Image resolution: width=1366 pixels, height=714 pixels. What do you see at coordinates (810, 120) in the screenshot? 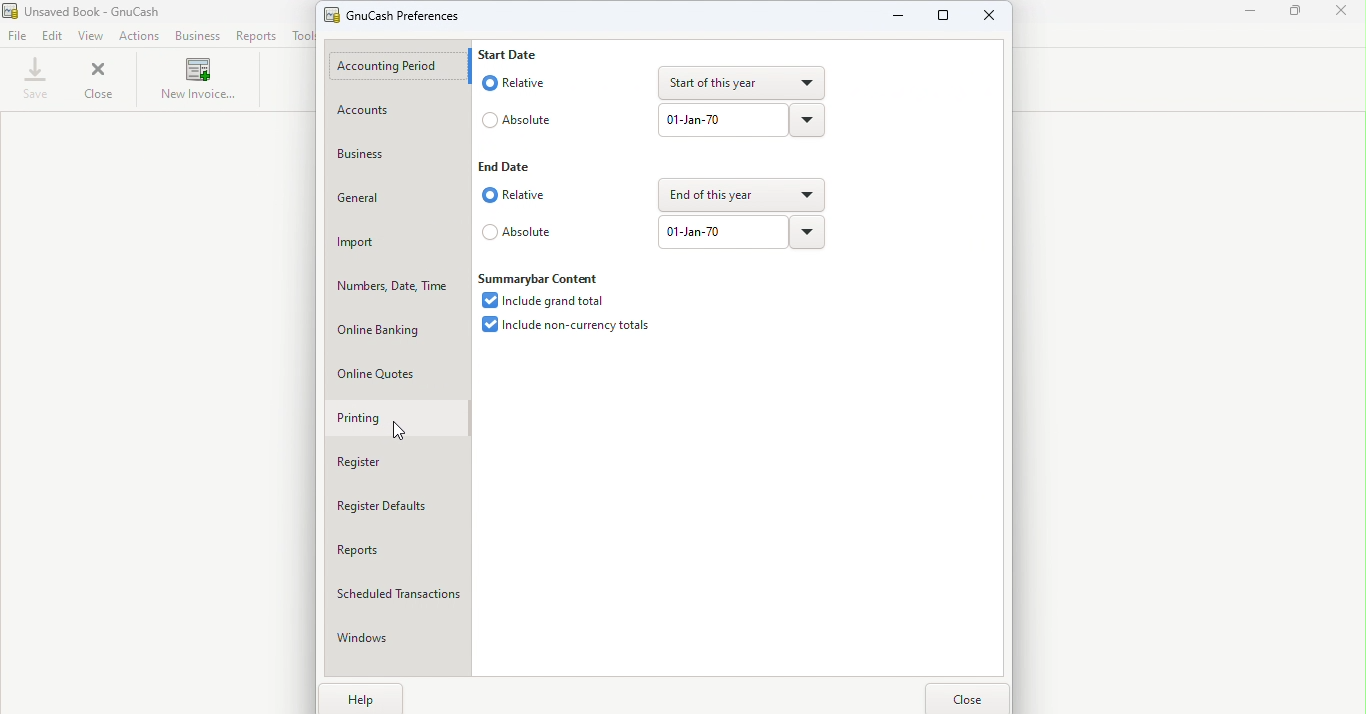
I see `Drop down` at bounding box center [810, 120].